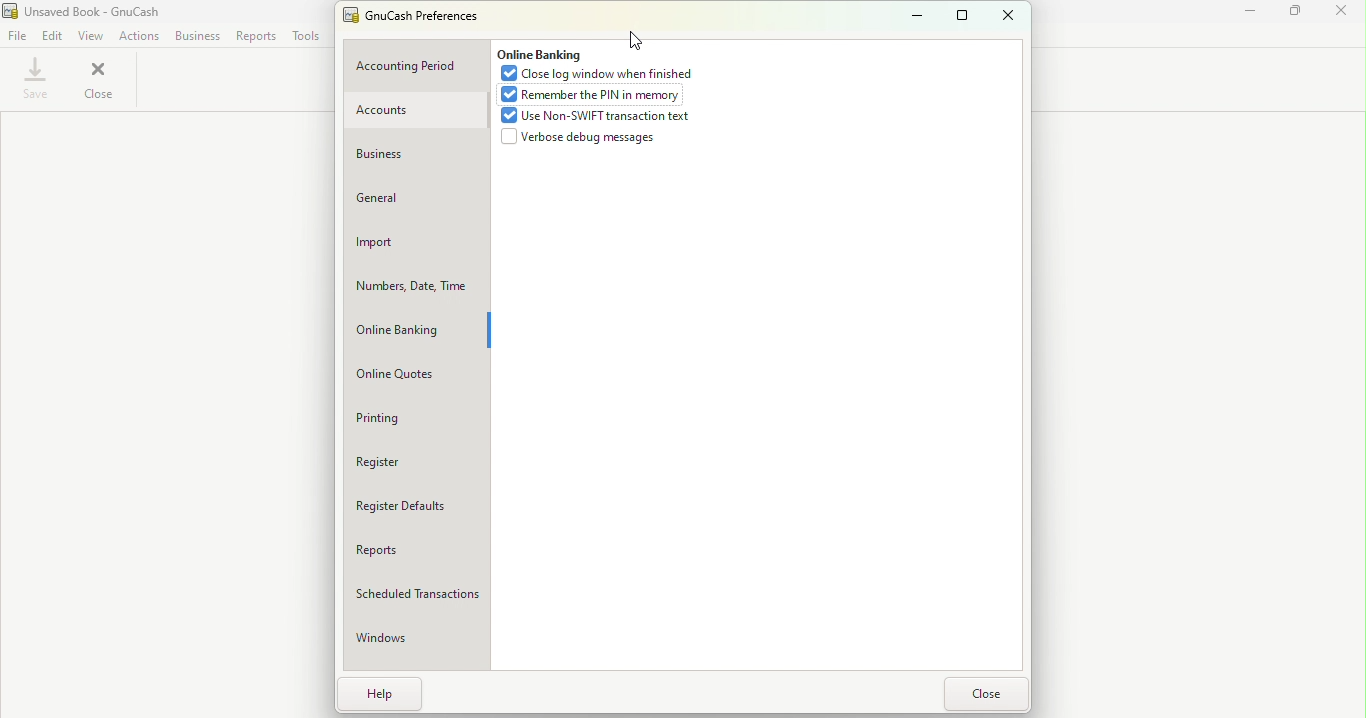  Describe the element at coordinates (198, 37) in the screenshot. I see `Business` at that location.